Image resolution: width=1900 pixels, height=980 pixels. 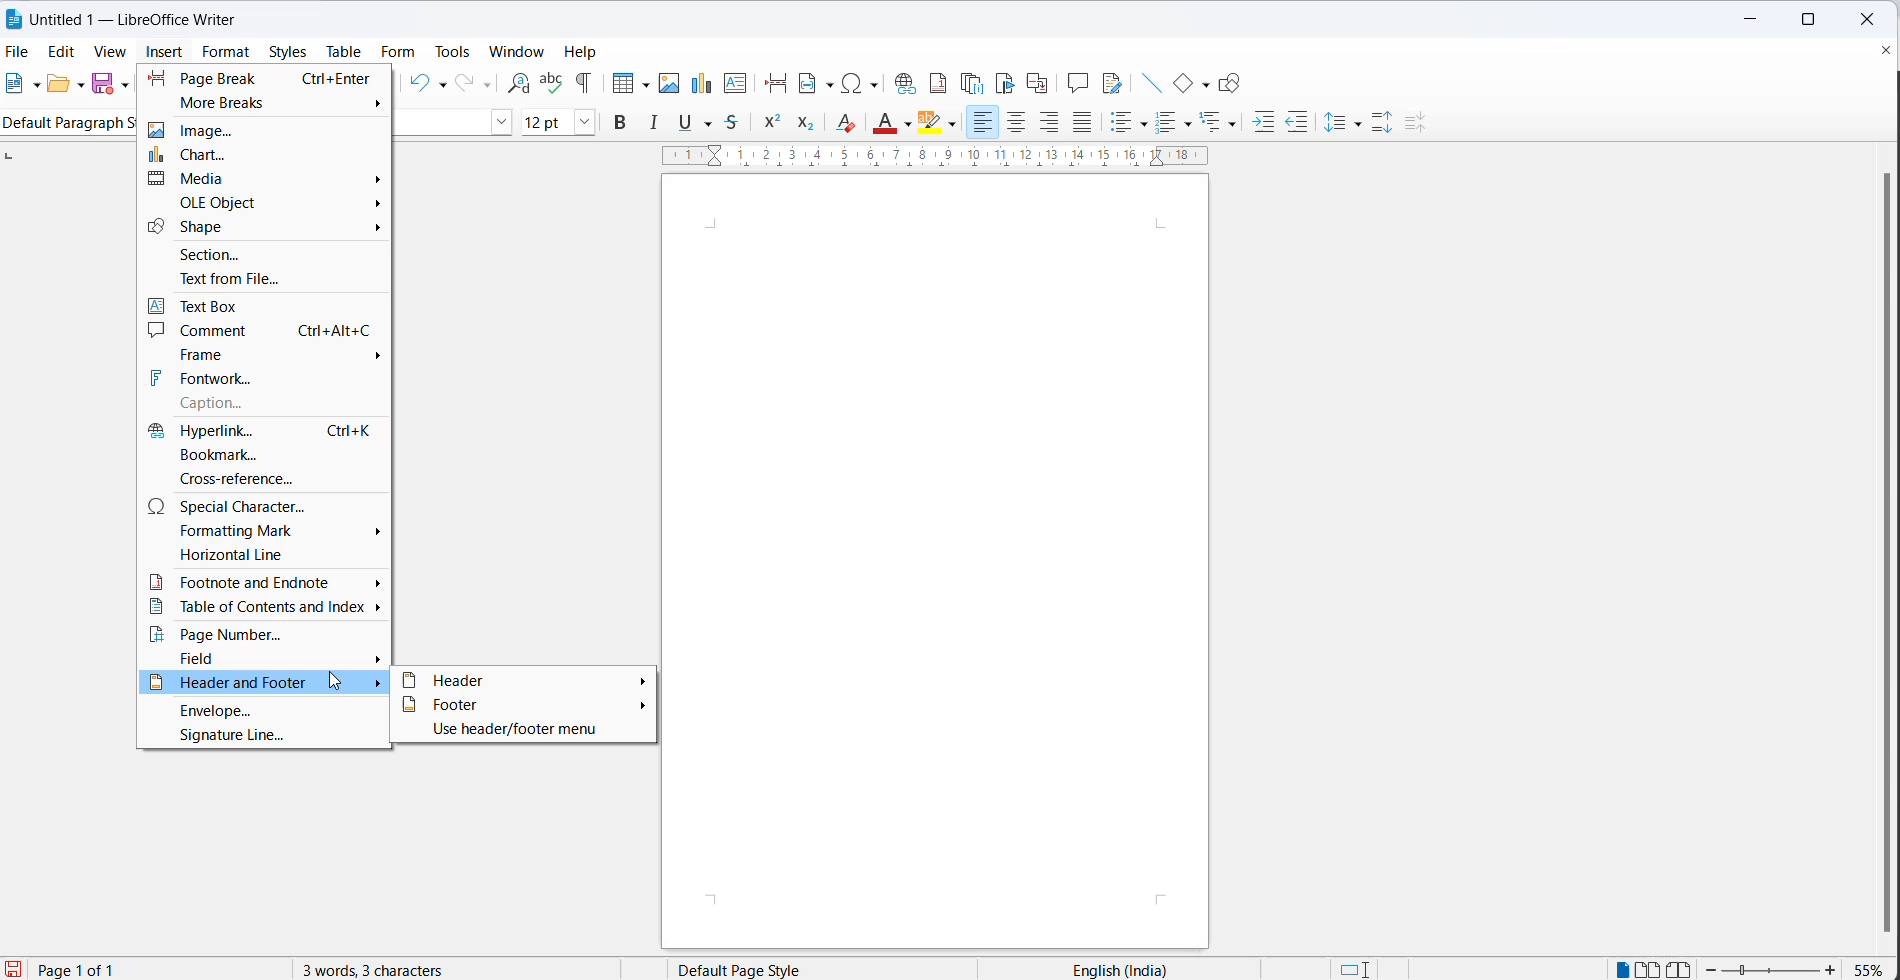 I want to click on shape, so click(x=263, y=230).